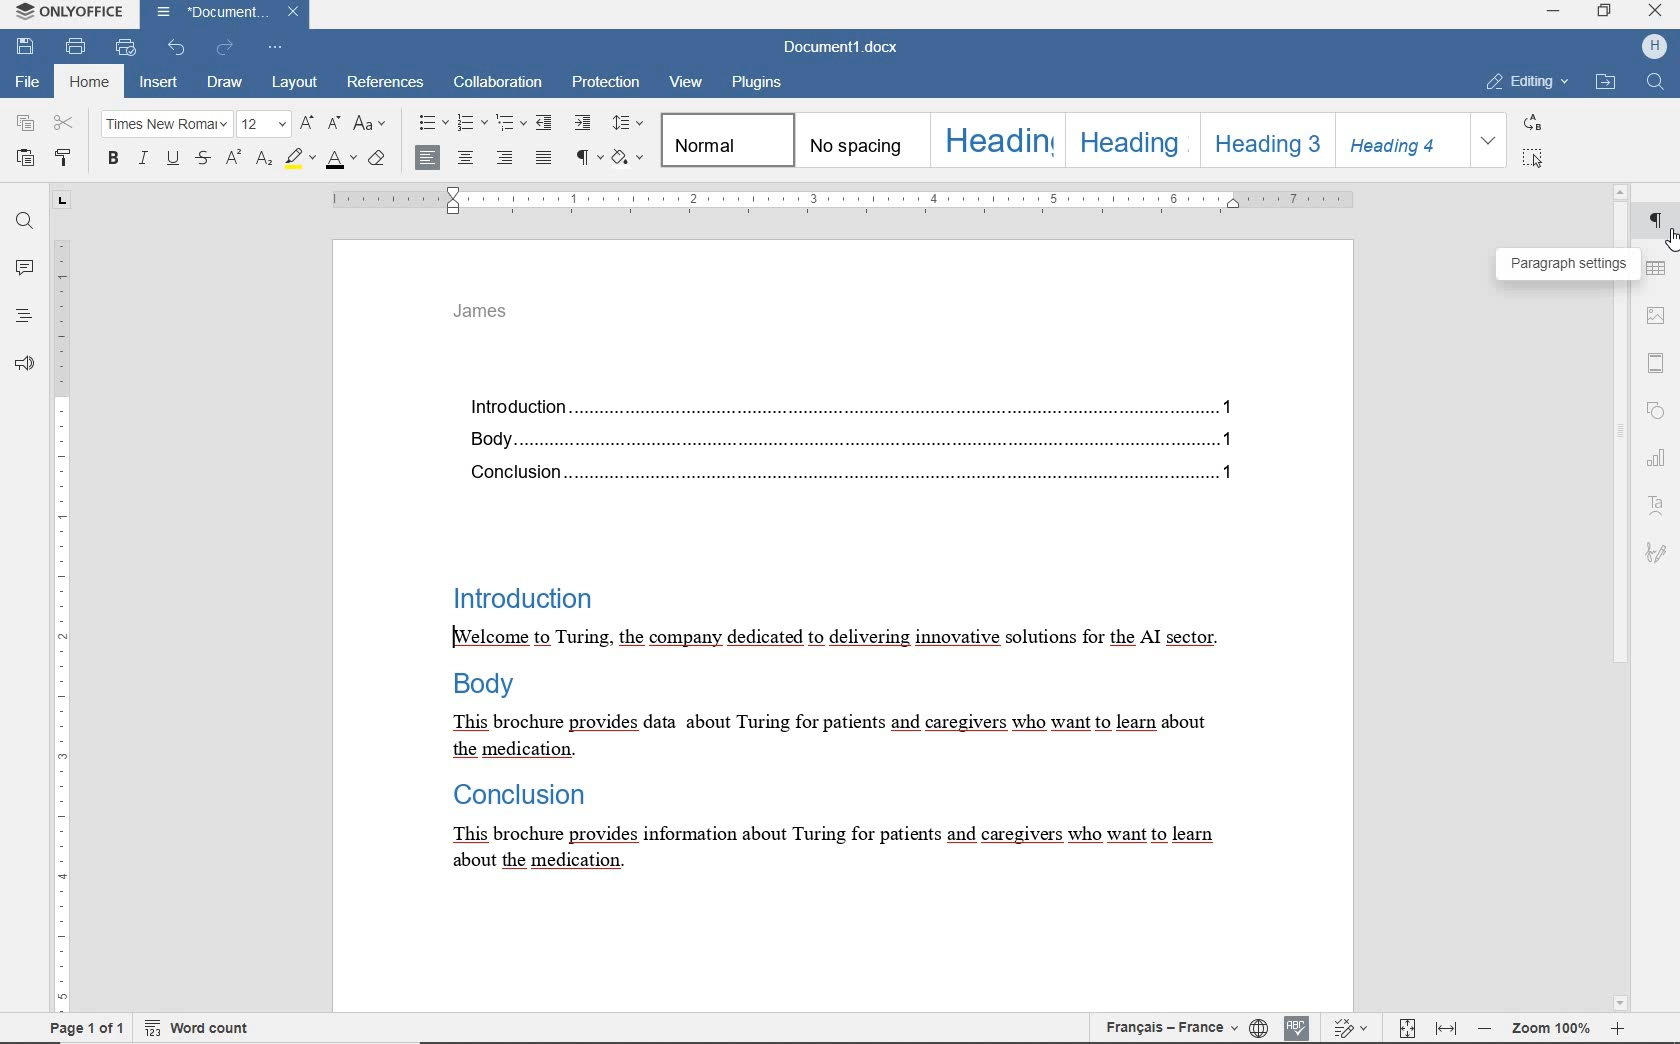  What do you see at coordinates (25, 160) in the screenshot?
I see `paste` at bounding box center [25, 160].